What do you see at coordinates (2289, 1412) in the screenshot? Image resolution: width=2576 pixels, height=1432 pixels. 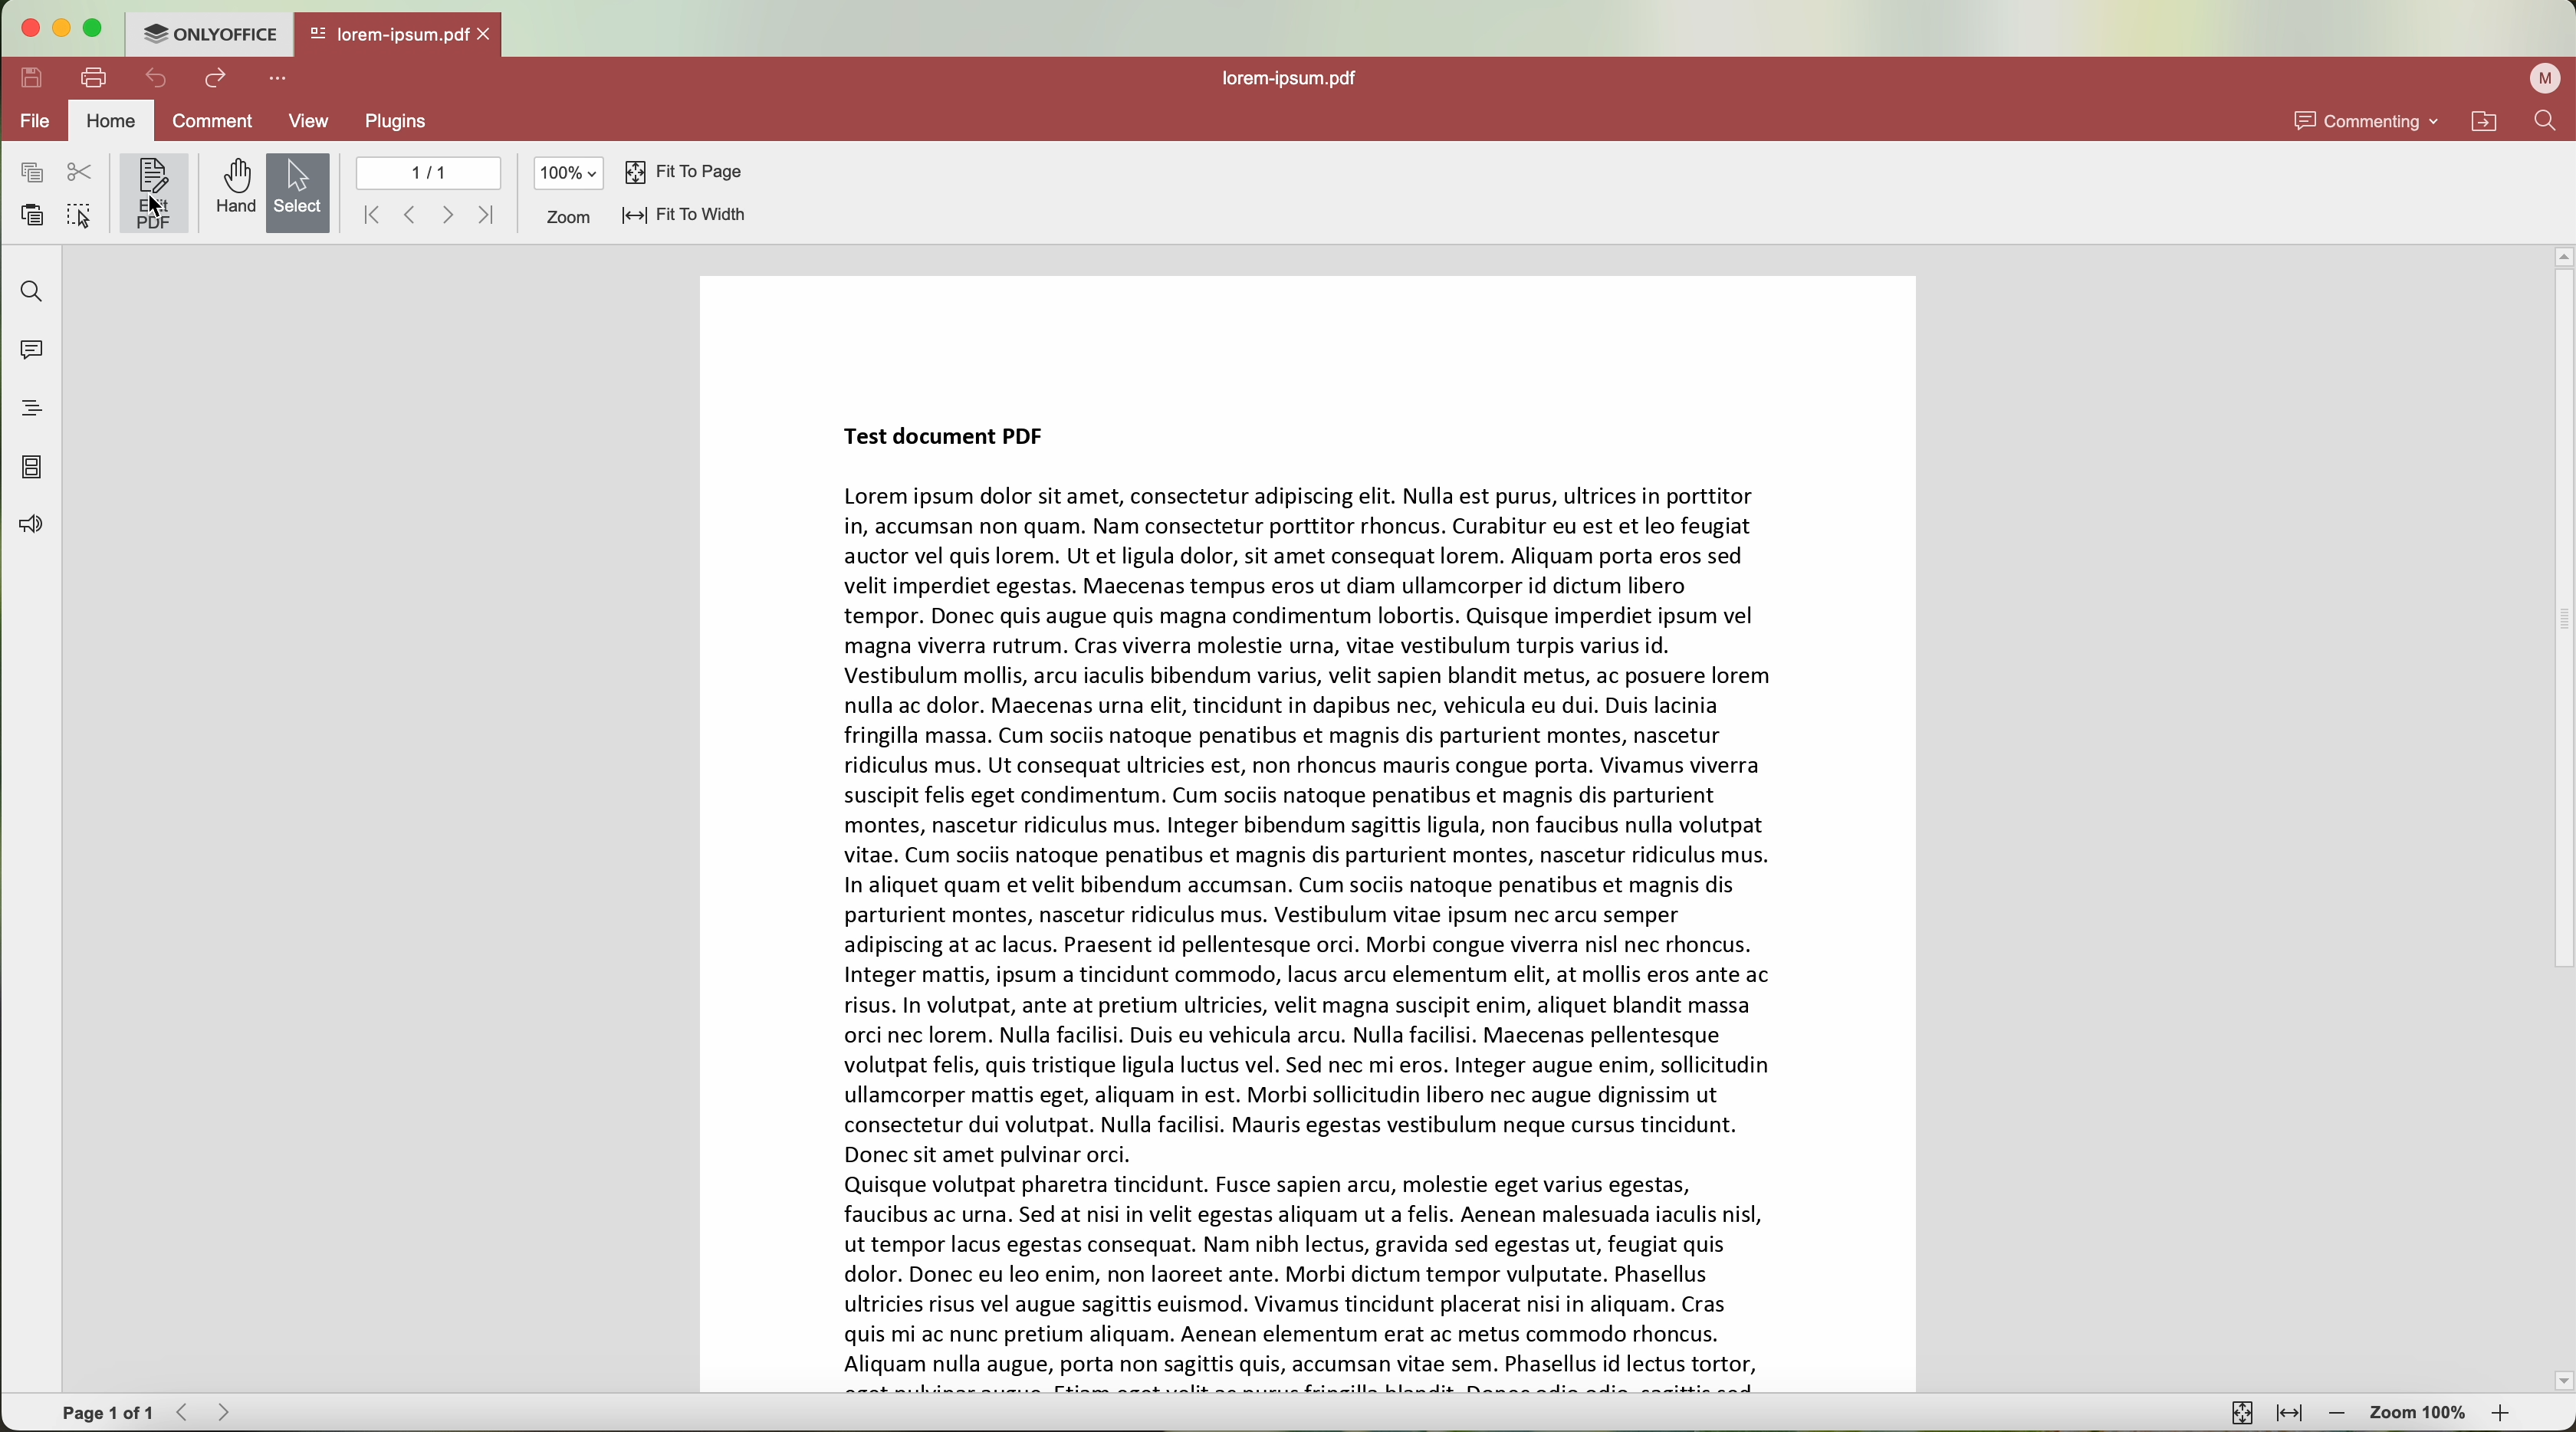 I see `fit to width` at bounding box center [2289, 1412].